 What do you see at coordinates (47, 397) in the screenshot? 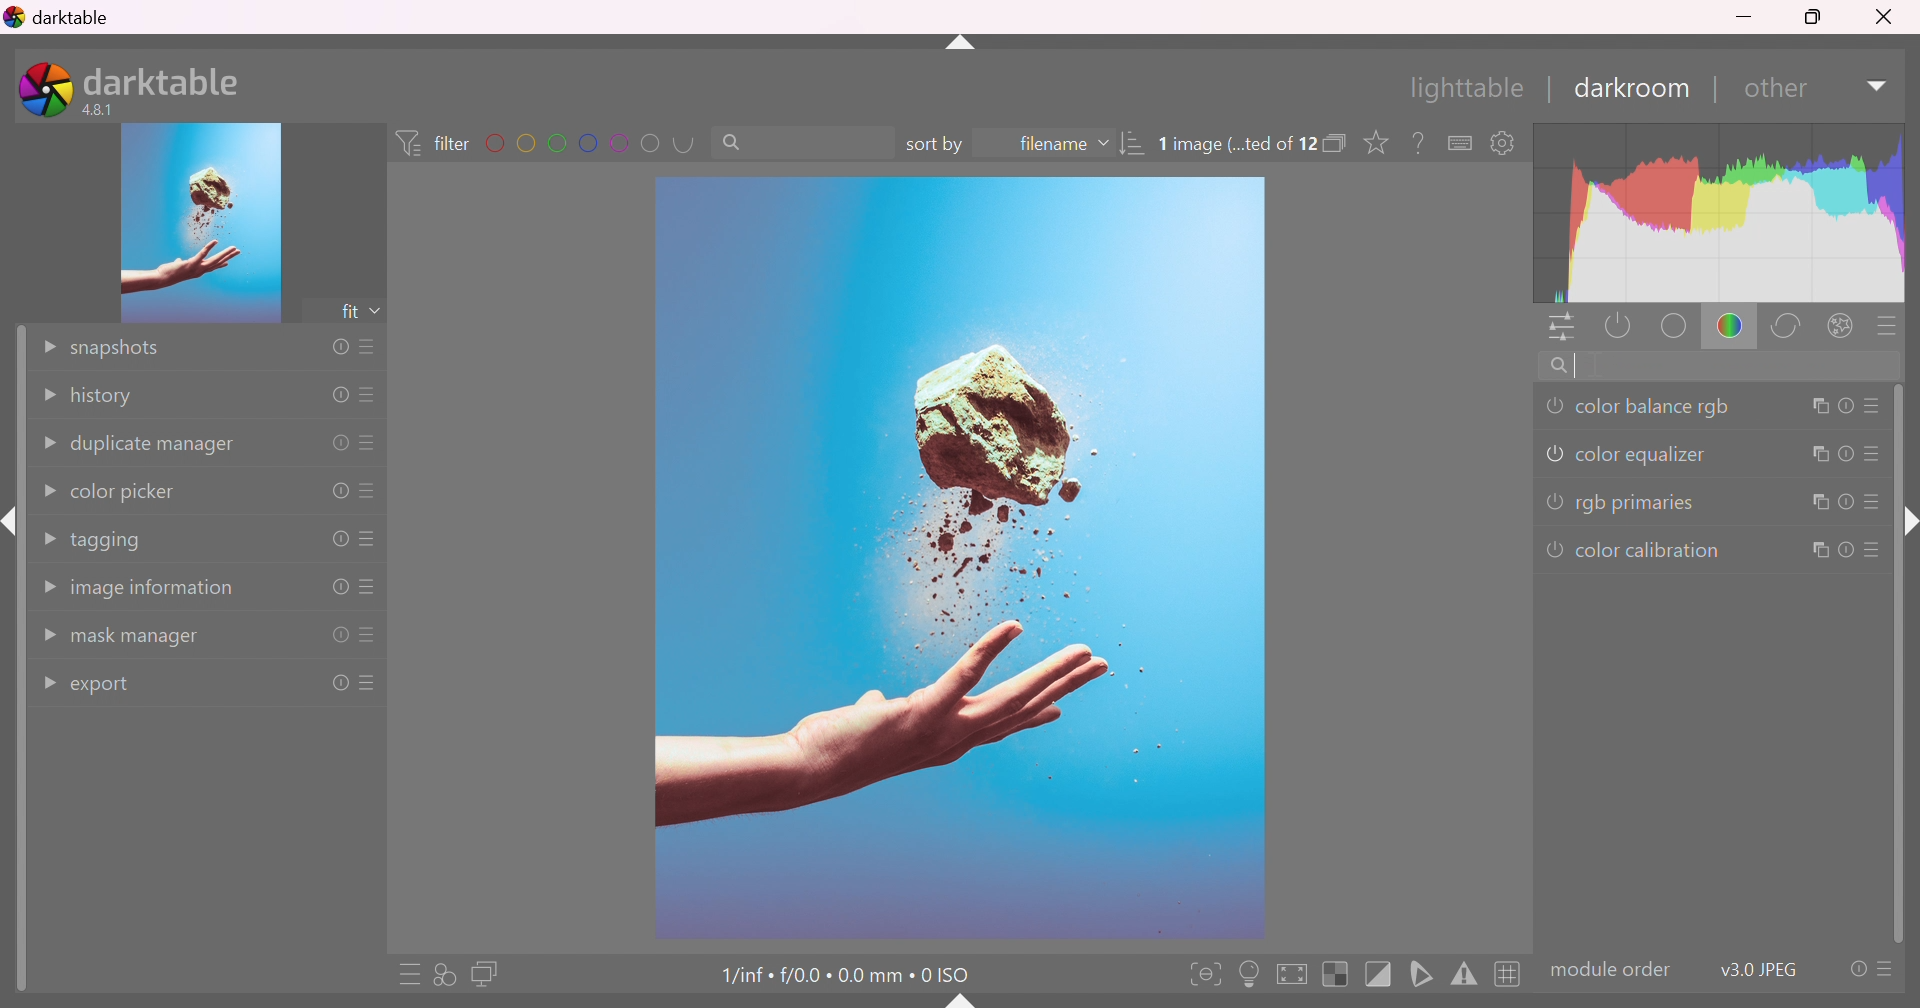
I see `Drop Down` at bounding box center [47, 397].